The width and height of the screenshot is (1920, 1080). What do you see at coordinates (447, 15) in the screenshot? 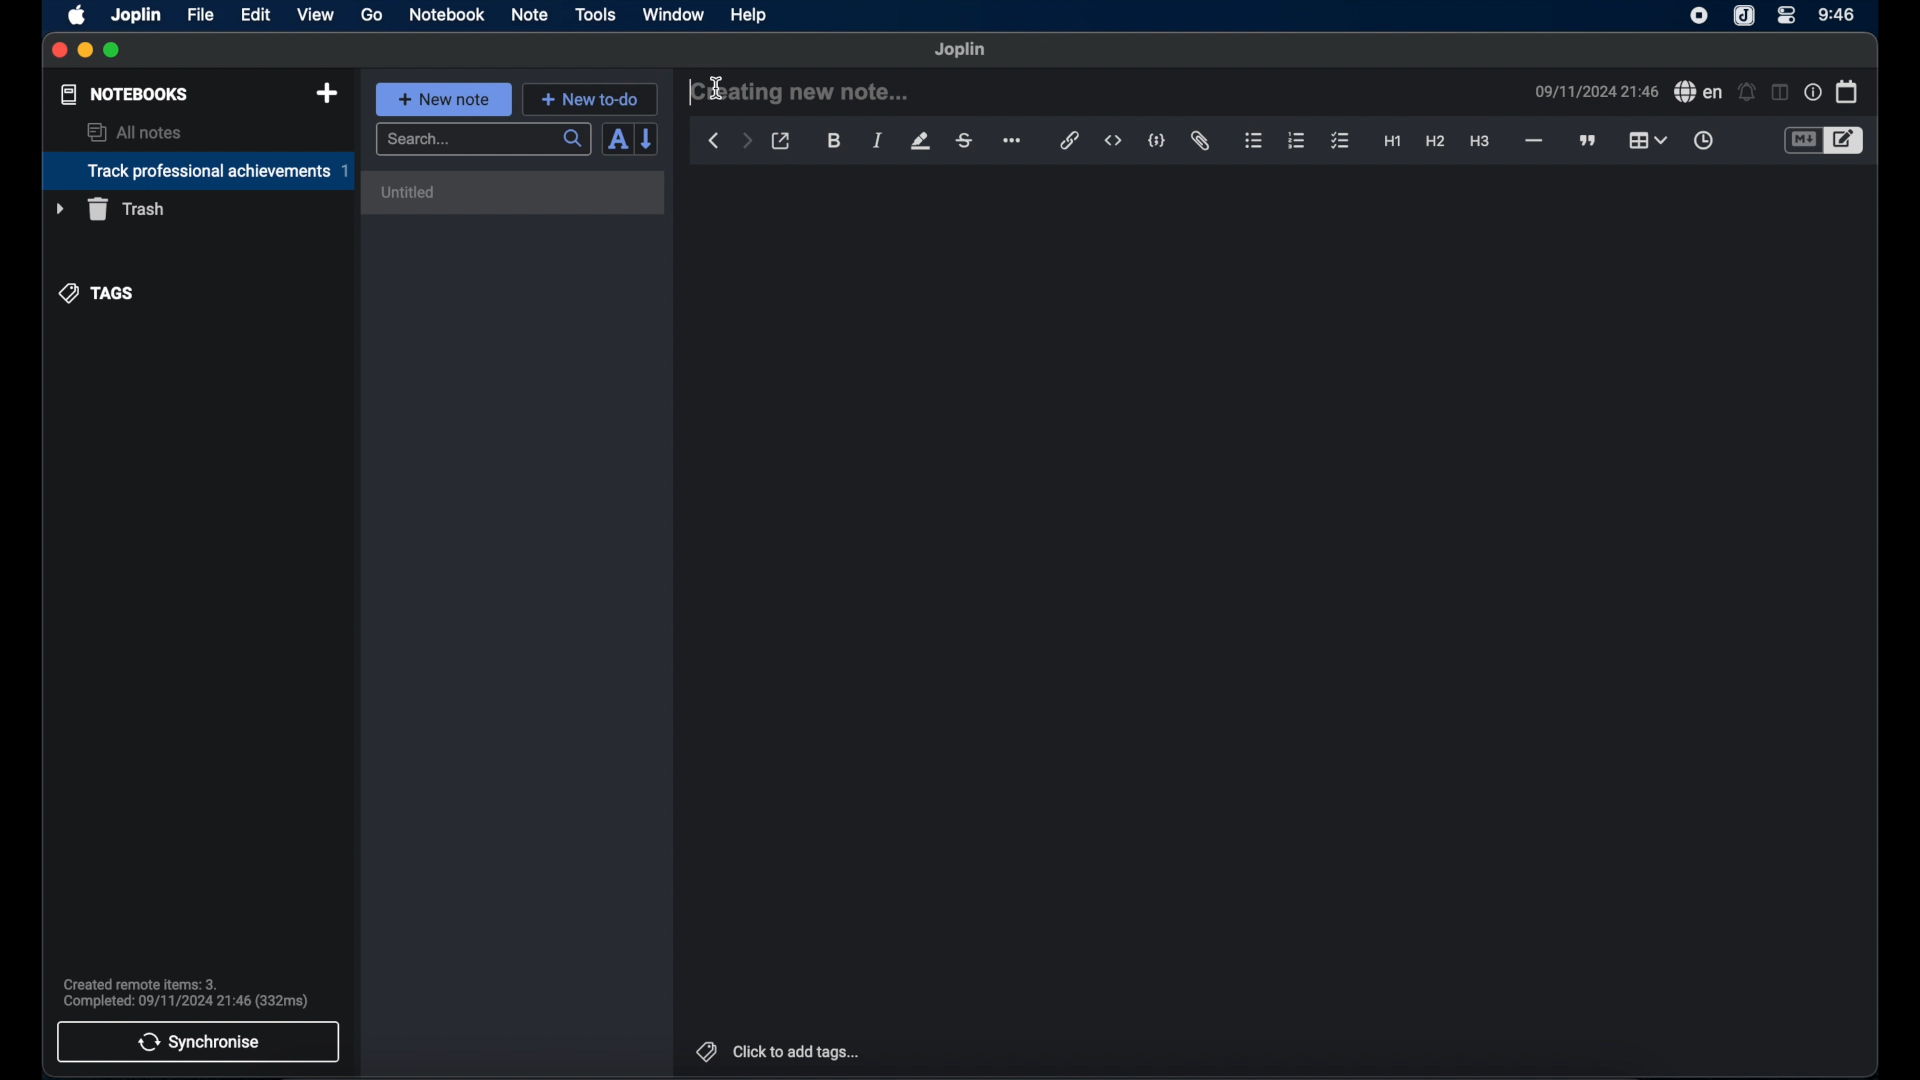
I see `notebook` at bounding box center [447, 15].